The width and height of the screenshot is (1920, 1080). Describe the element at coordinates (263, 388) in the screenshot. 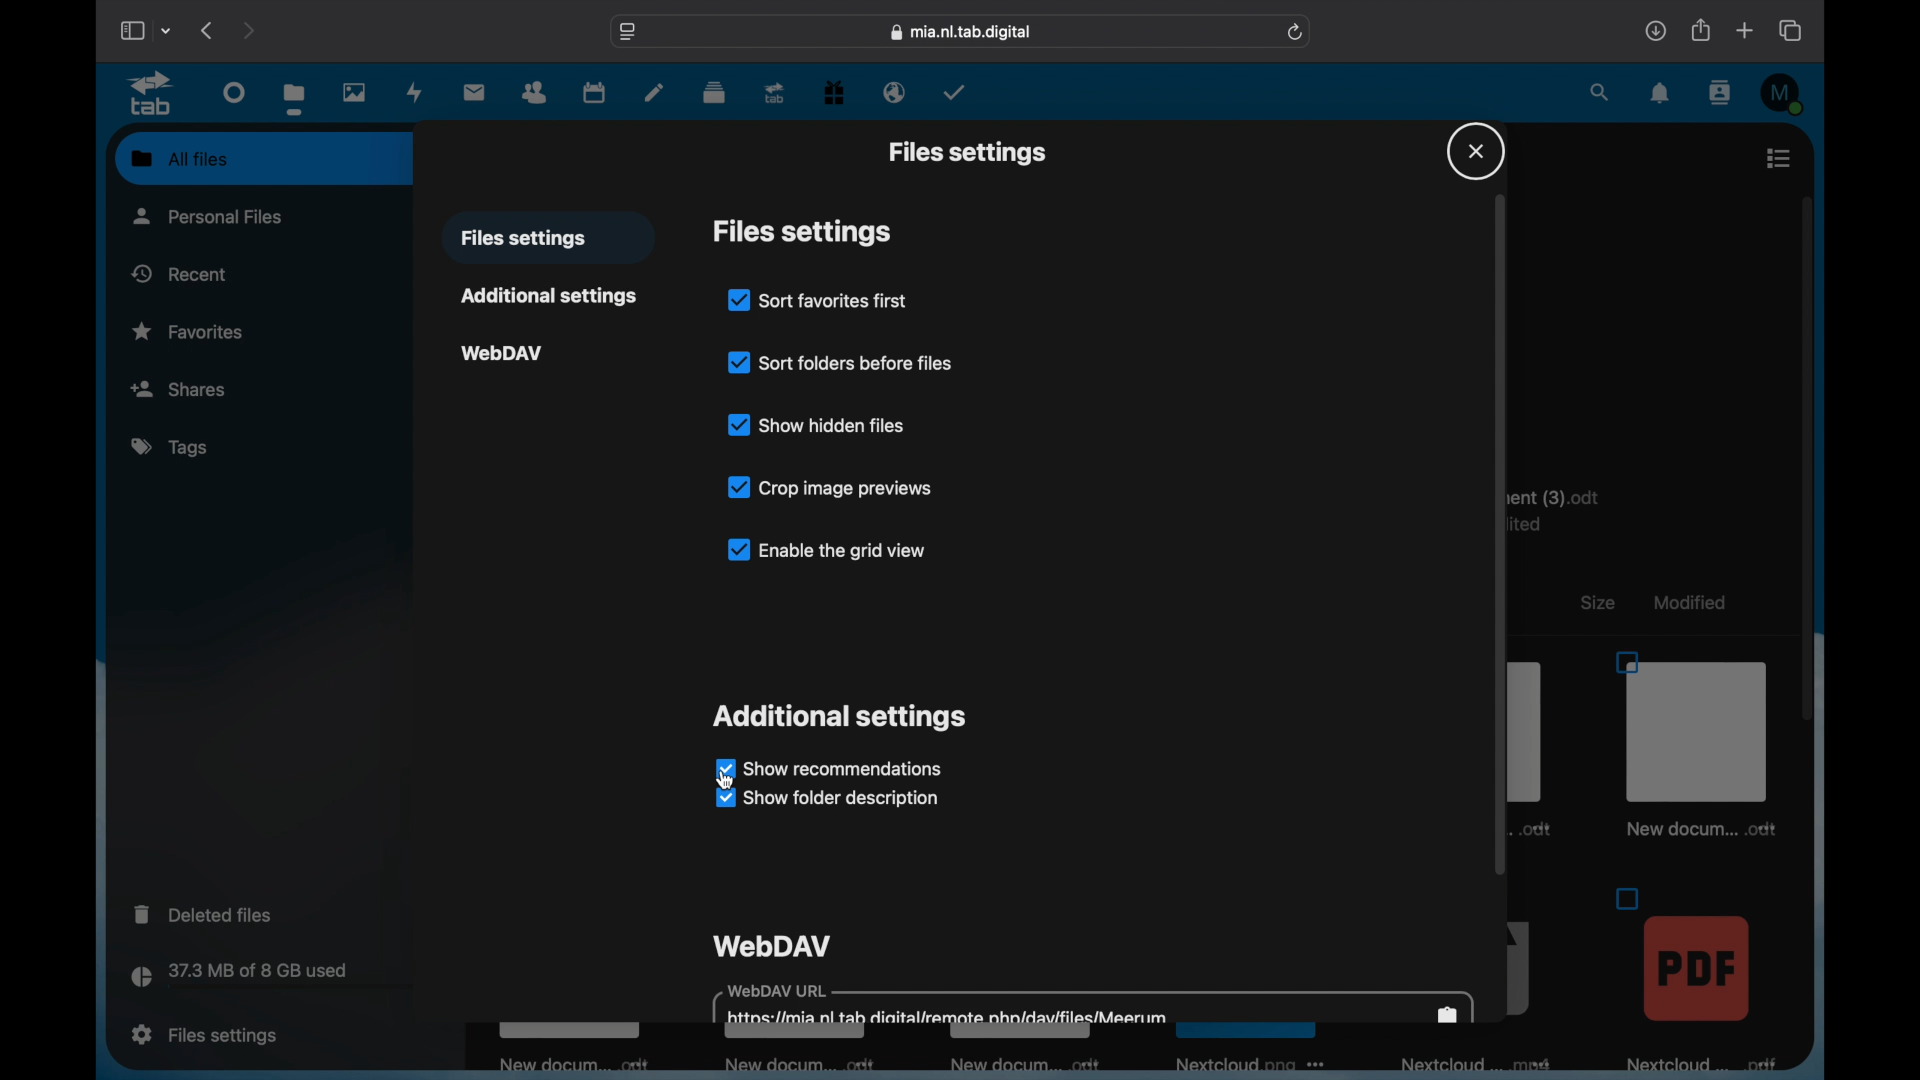

I see `shares` at that location.